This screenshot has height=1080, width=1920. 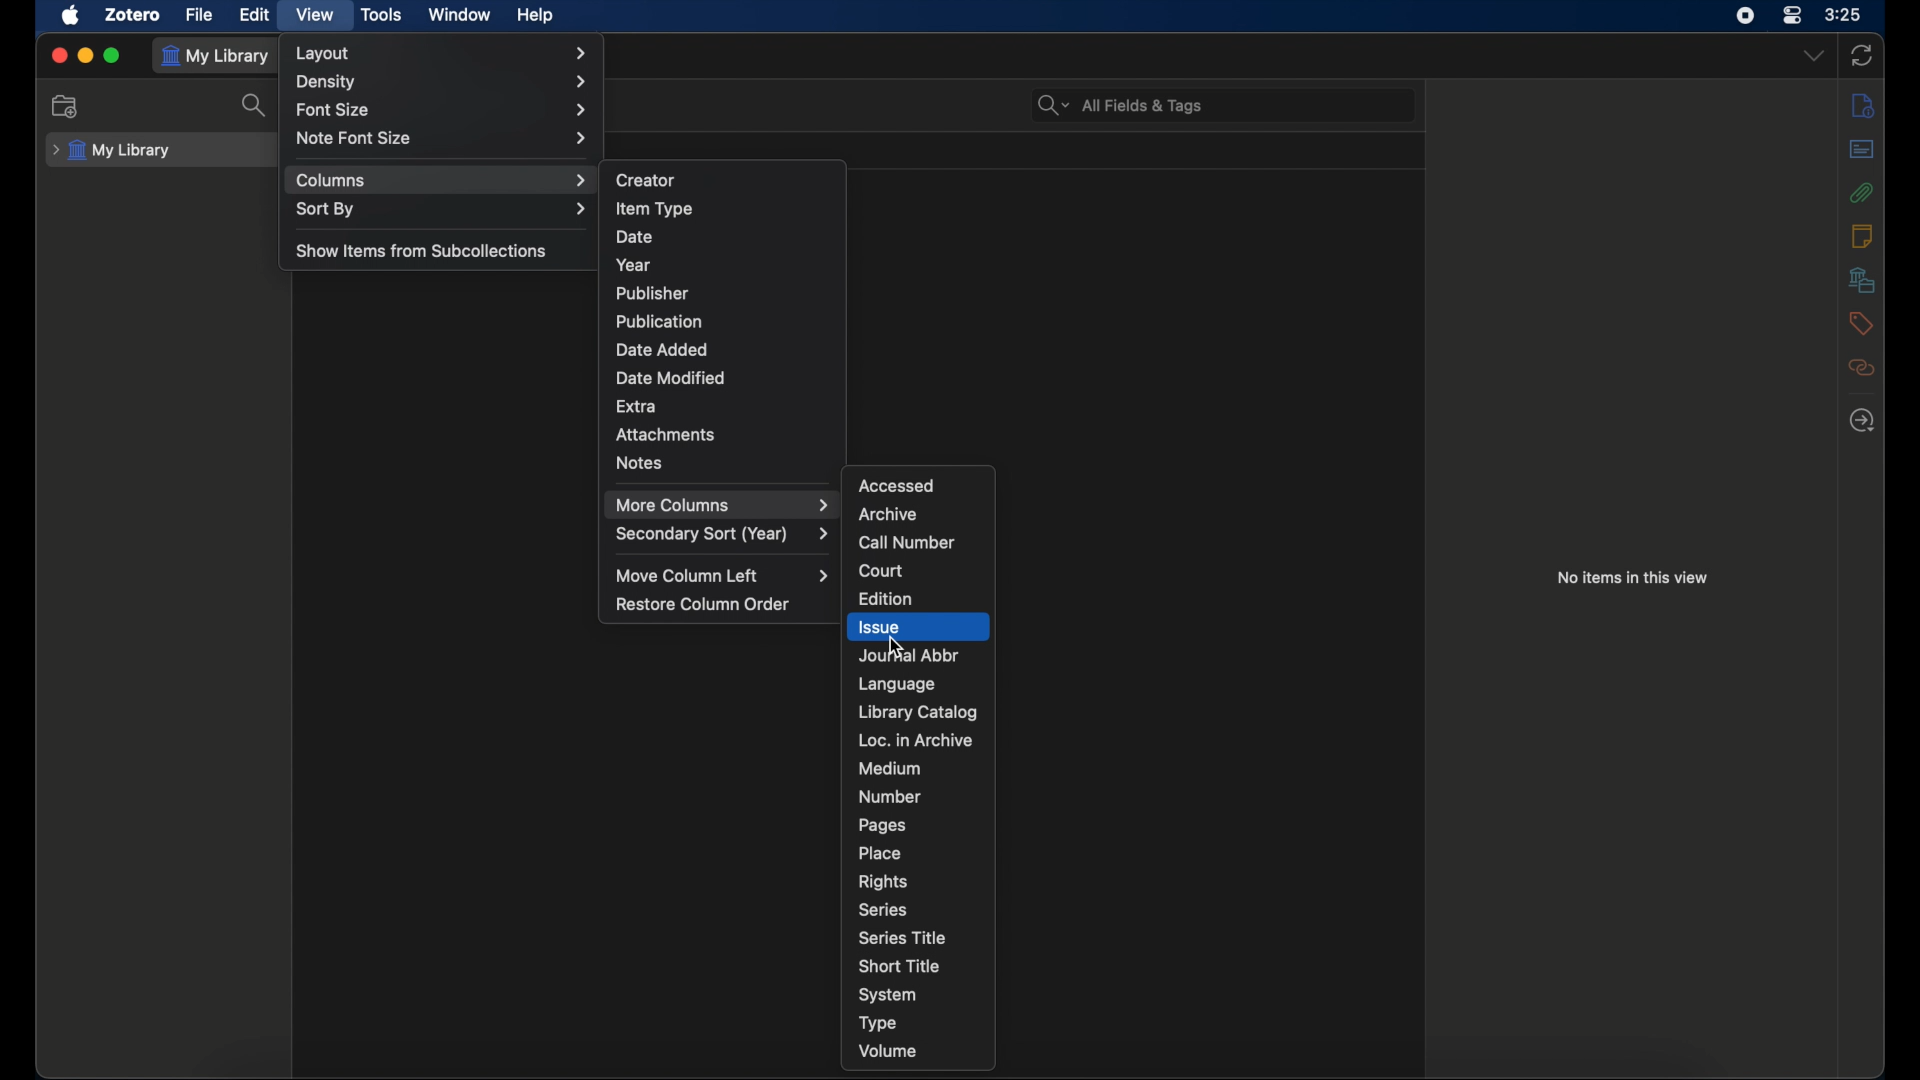 I want to click on font size, so click(x=442, y=111).